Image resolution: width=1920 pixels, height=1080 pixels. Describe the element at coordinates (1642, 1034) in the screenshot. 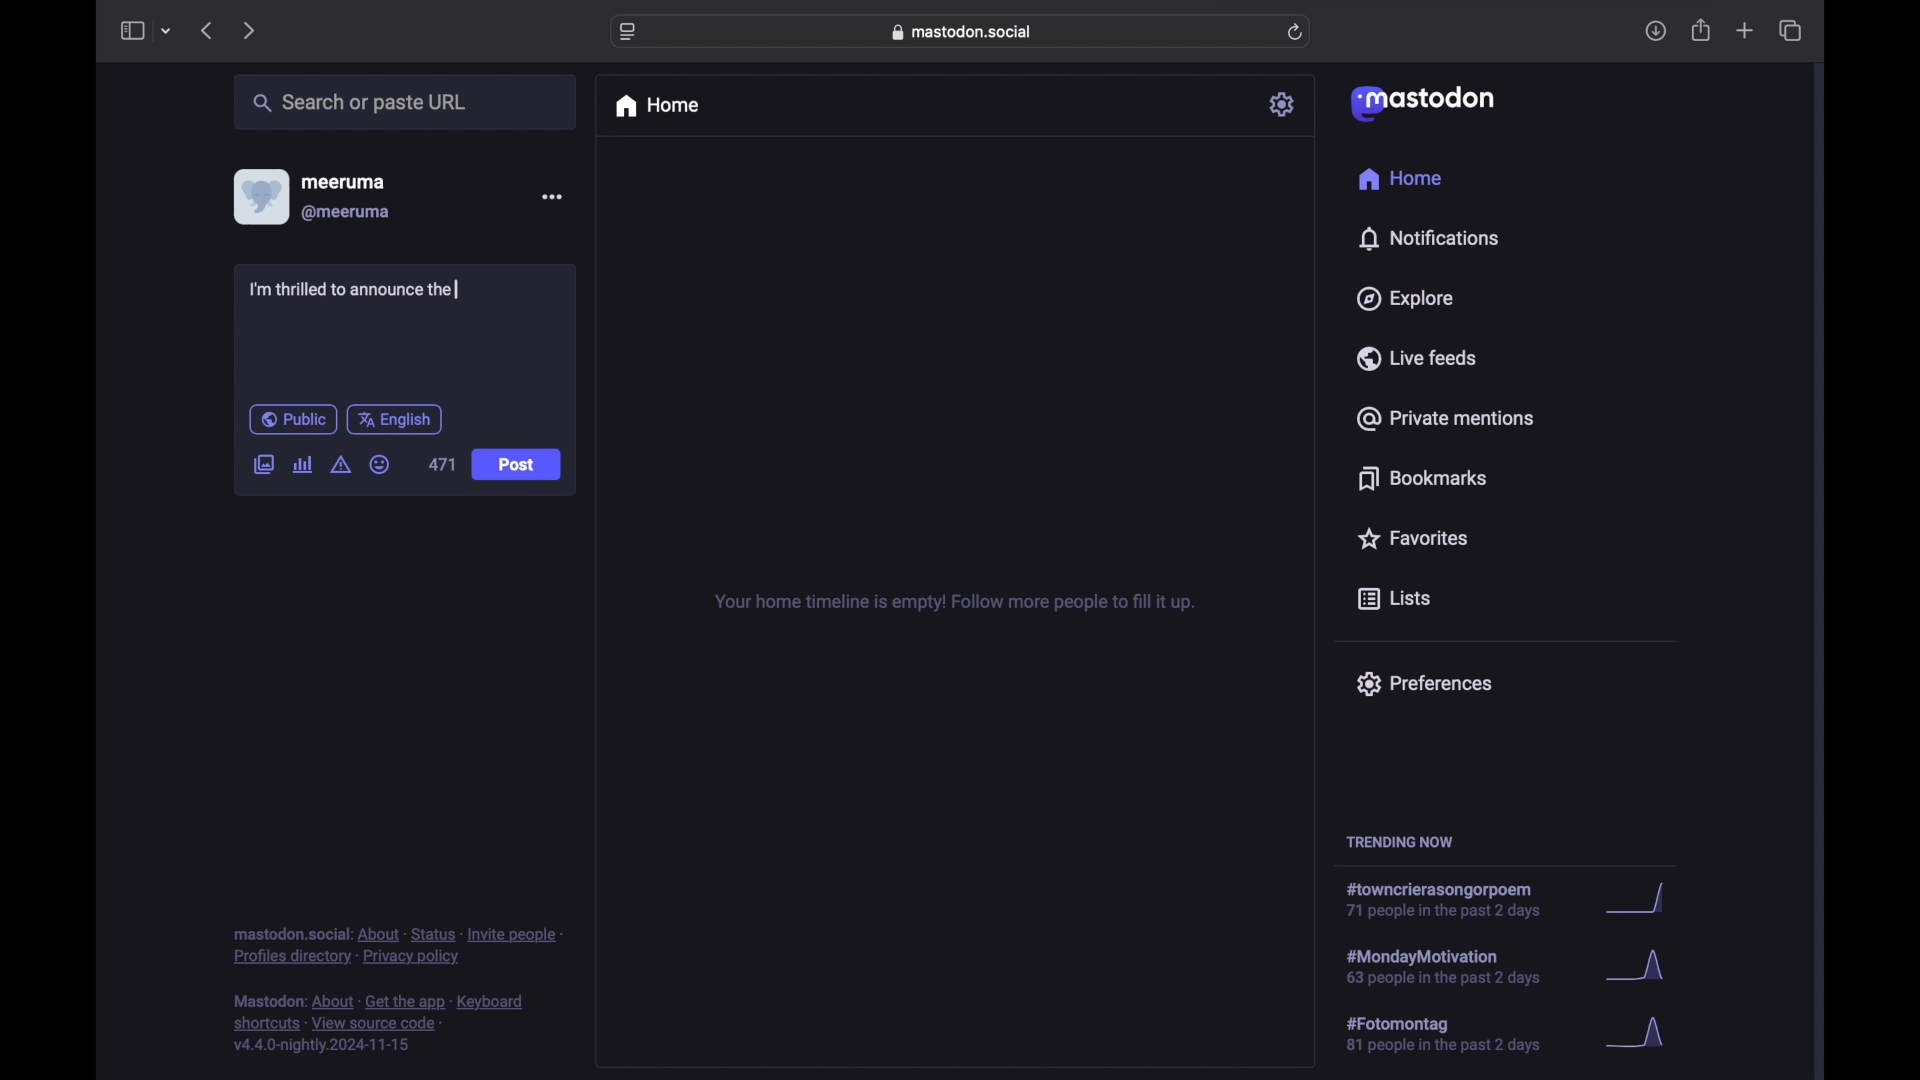

I see `graph` at that location.